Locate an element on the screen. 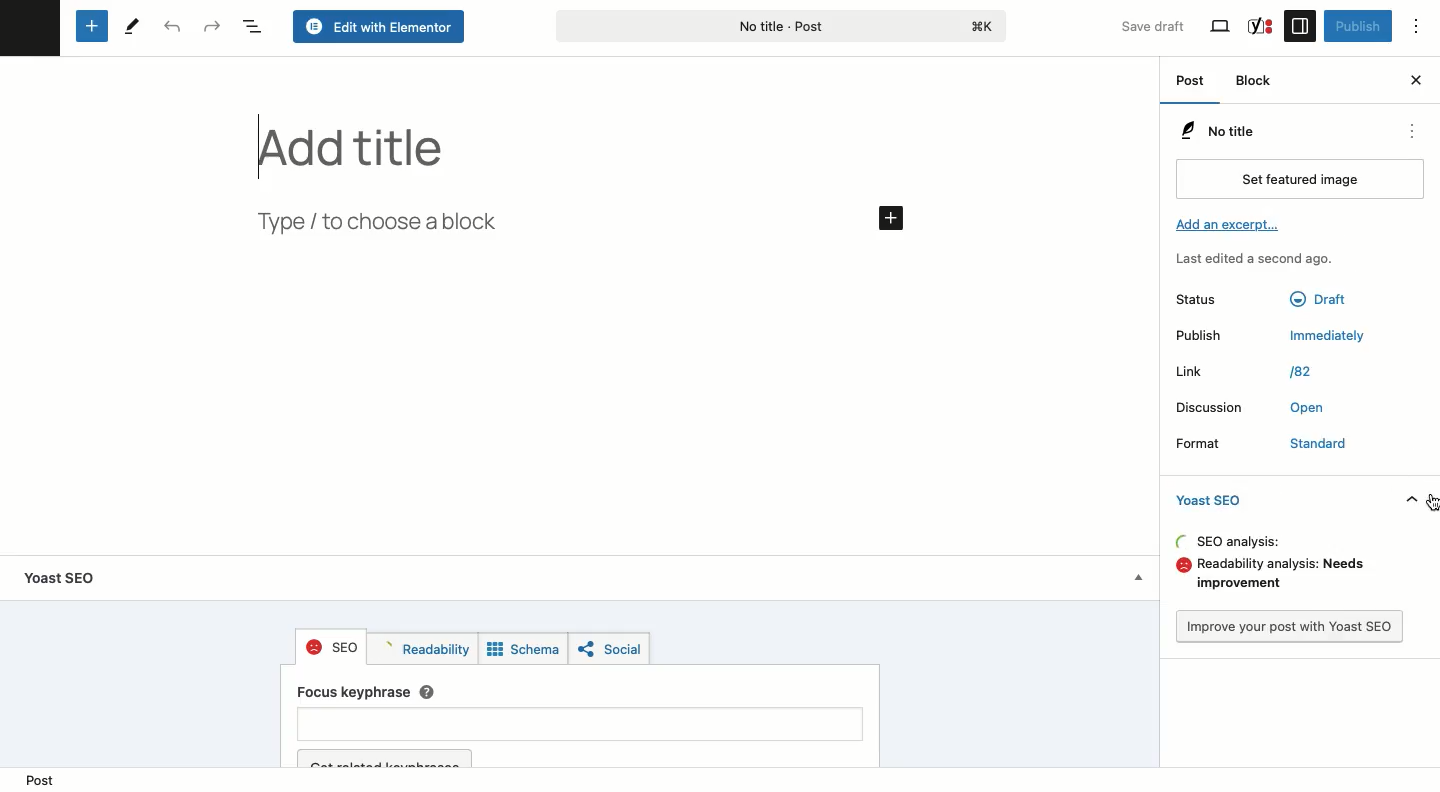  Save draft is located at coordinates (1142, 22).